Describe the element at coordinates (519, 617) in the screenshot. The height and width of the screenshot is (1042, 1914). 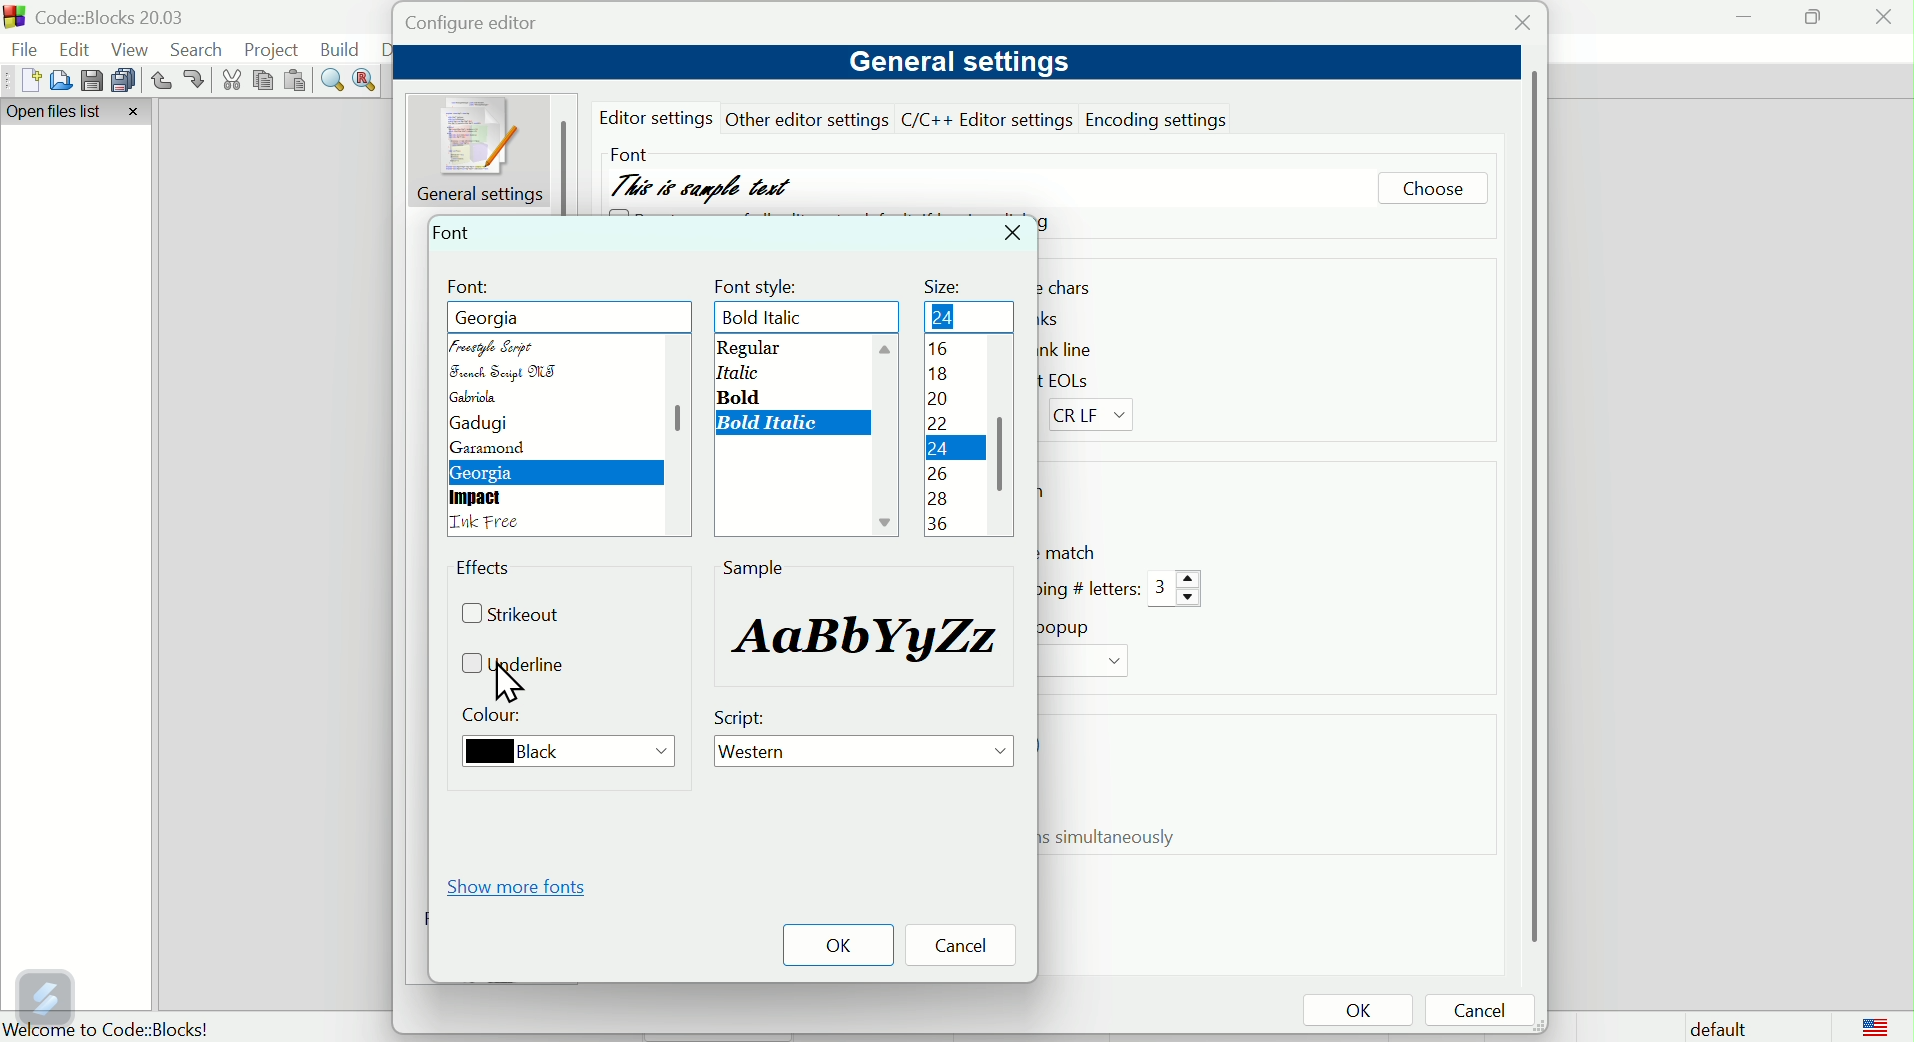
I see `Strike out` at that location.